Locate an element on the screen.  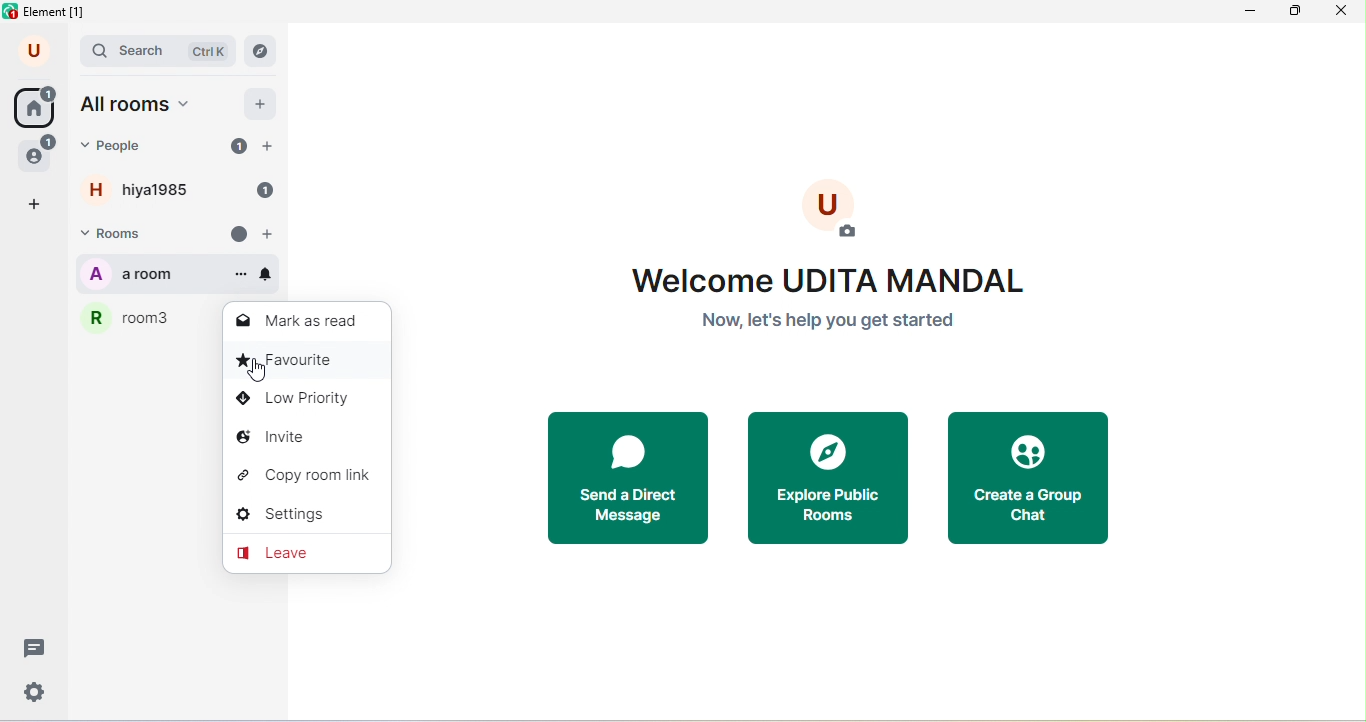
navigator is located at coordinates (260, 51).